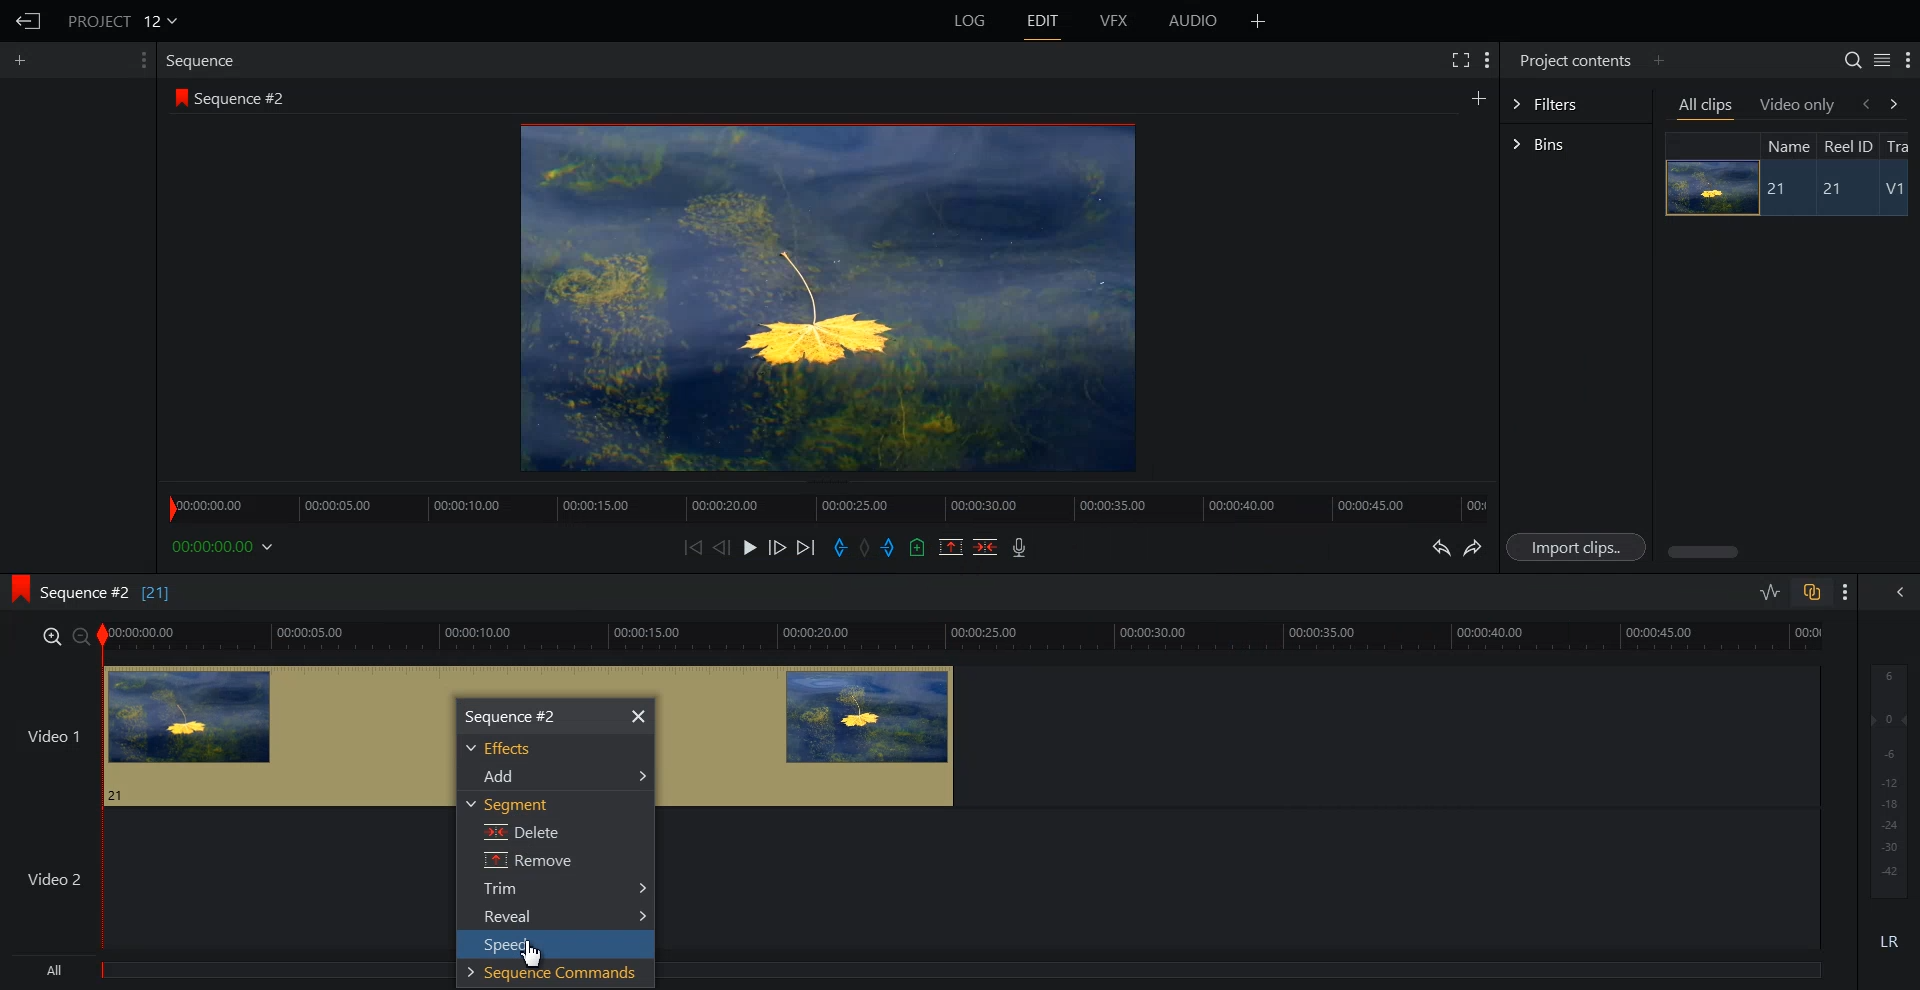 This screenshot has width=1920, height=990. Describe the element at coordinates (1864, 103) in the screenshot. I see `backward` at that location.